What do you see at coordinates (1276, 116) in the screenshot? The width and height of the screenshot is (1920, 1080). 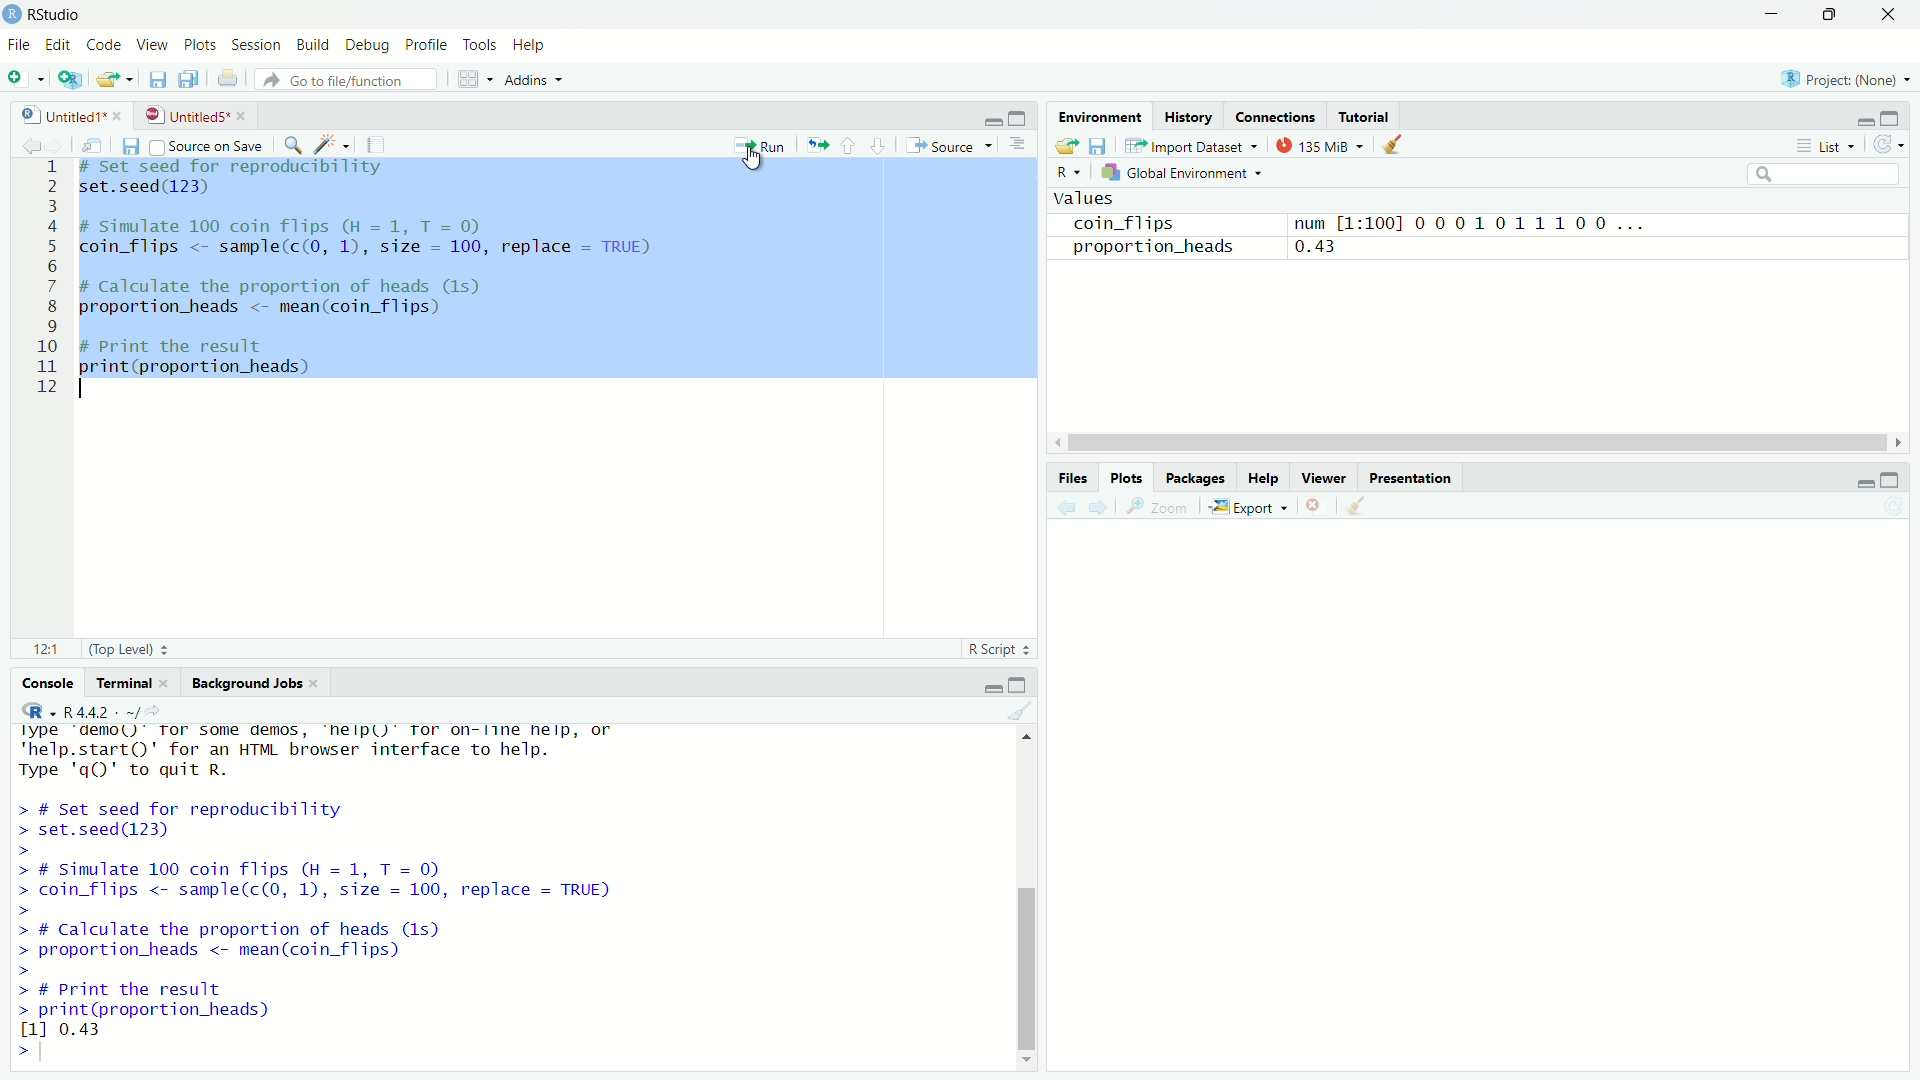 I see `Connections` at bounding box center [1276, 116].